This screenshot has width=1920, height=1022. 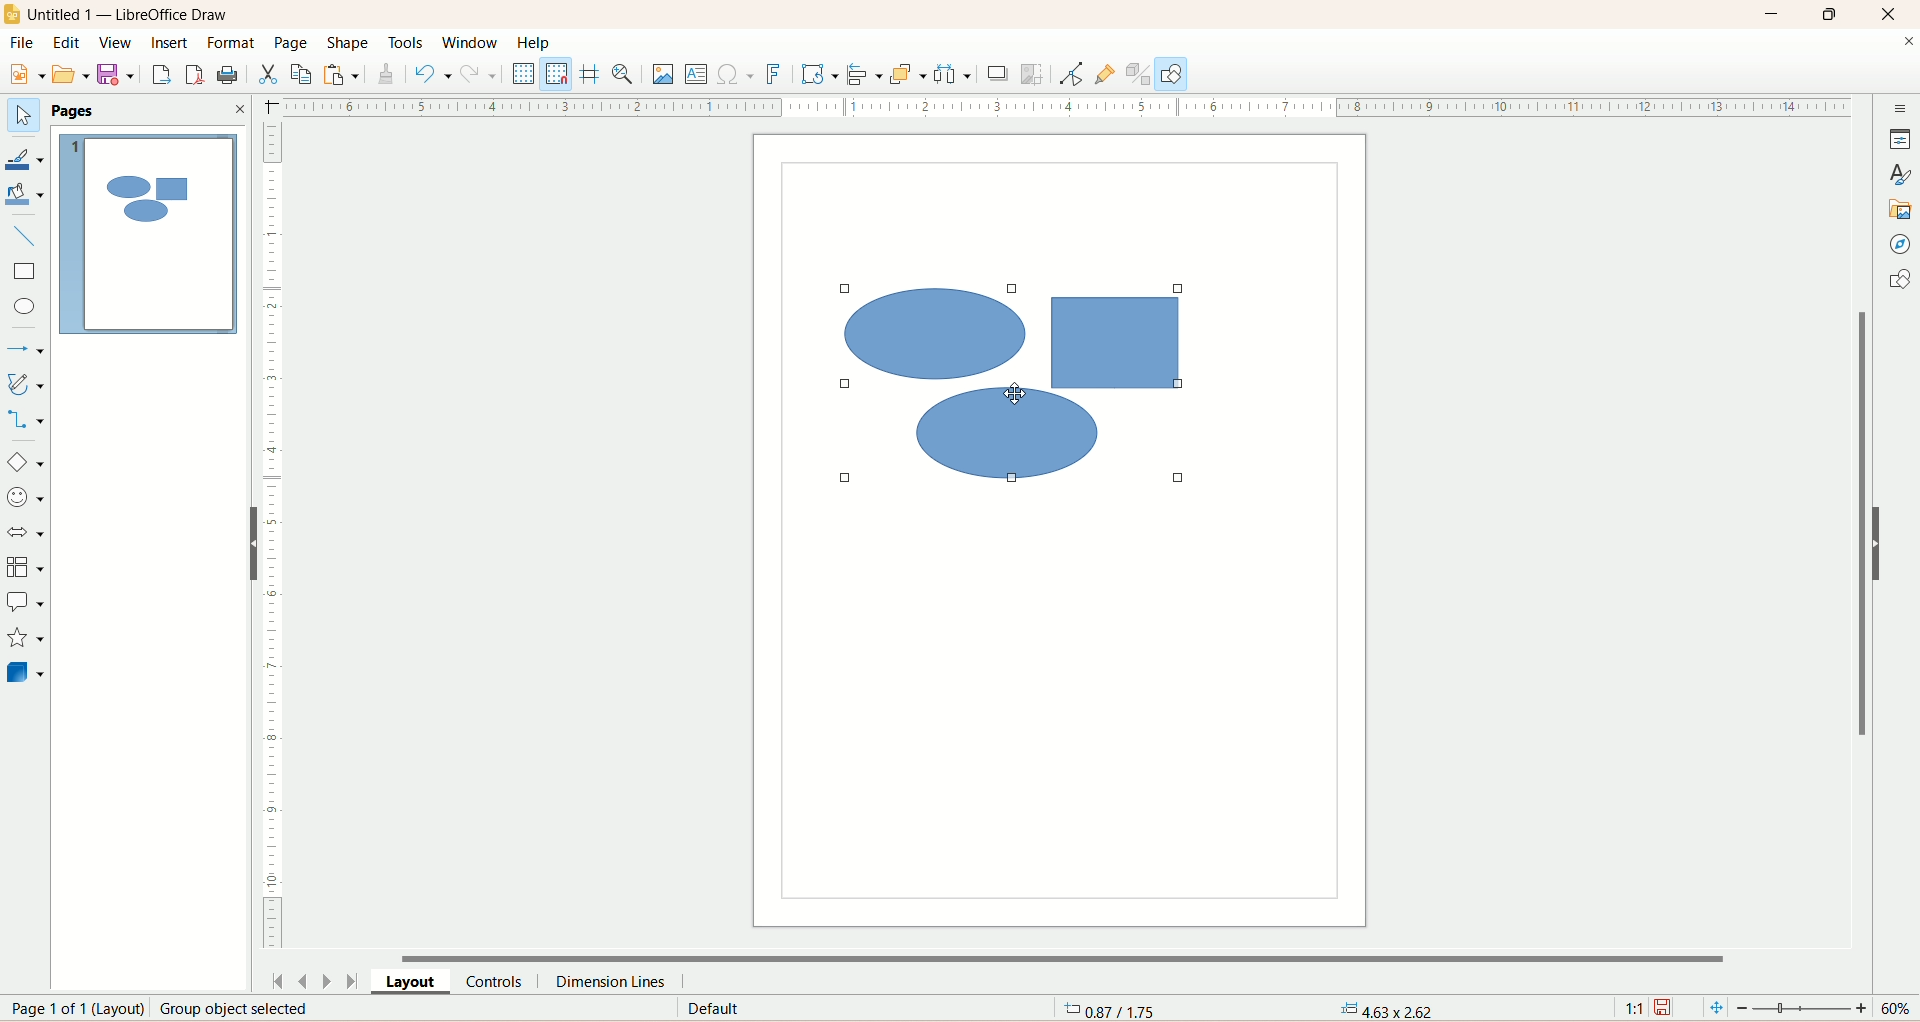 I want to click on controls, so click(x=495, y=981).